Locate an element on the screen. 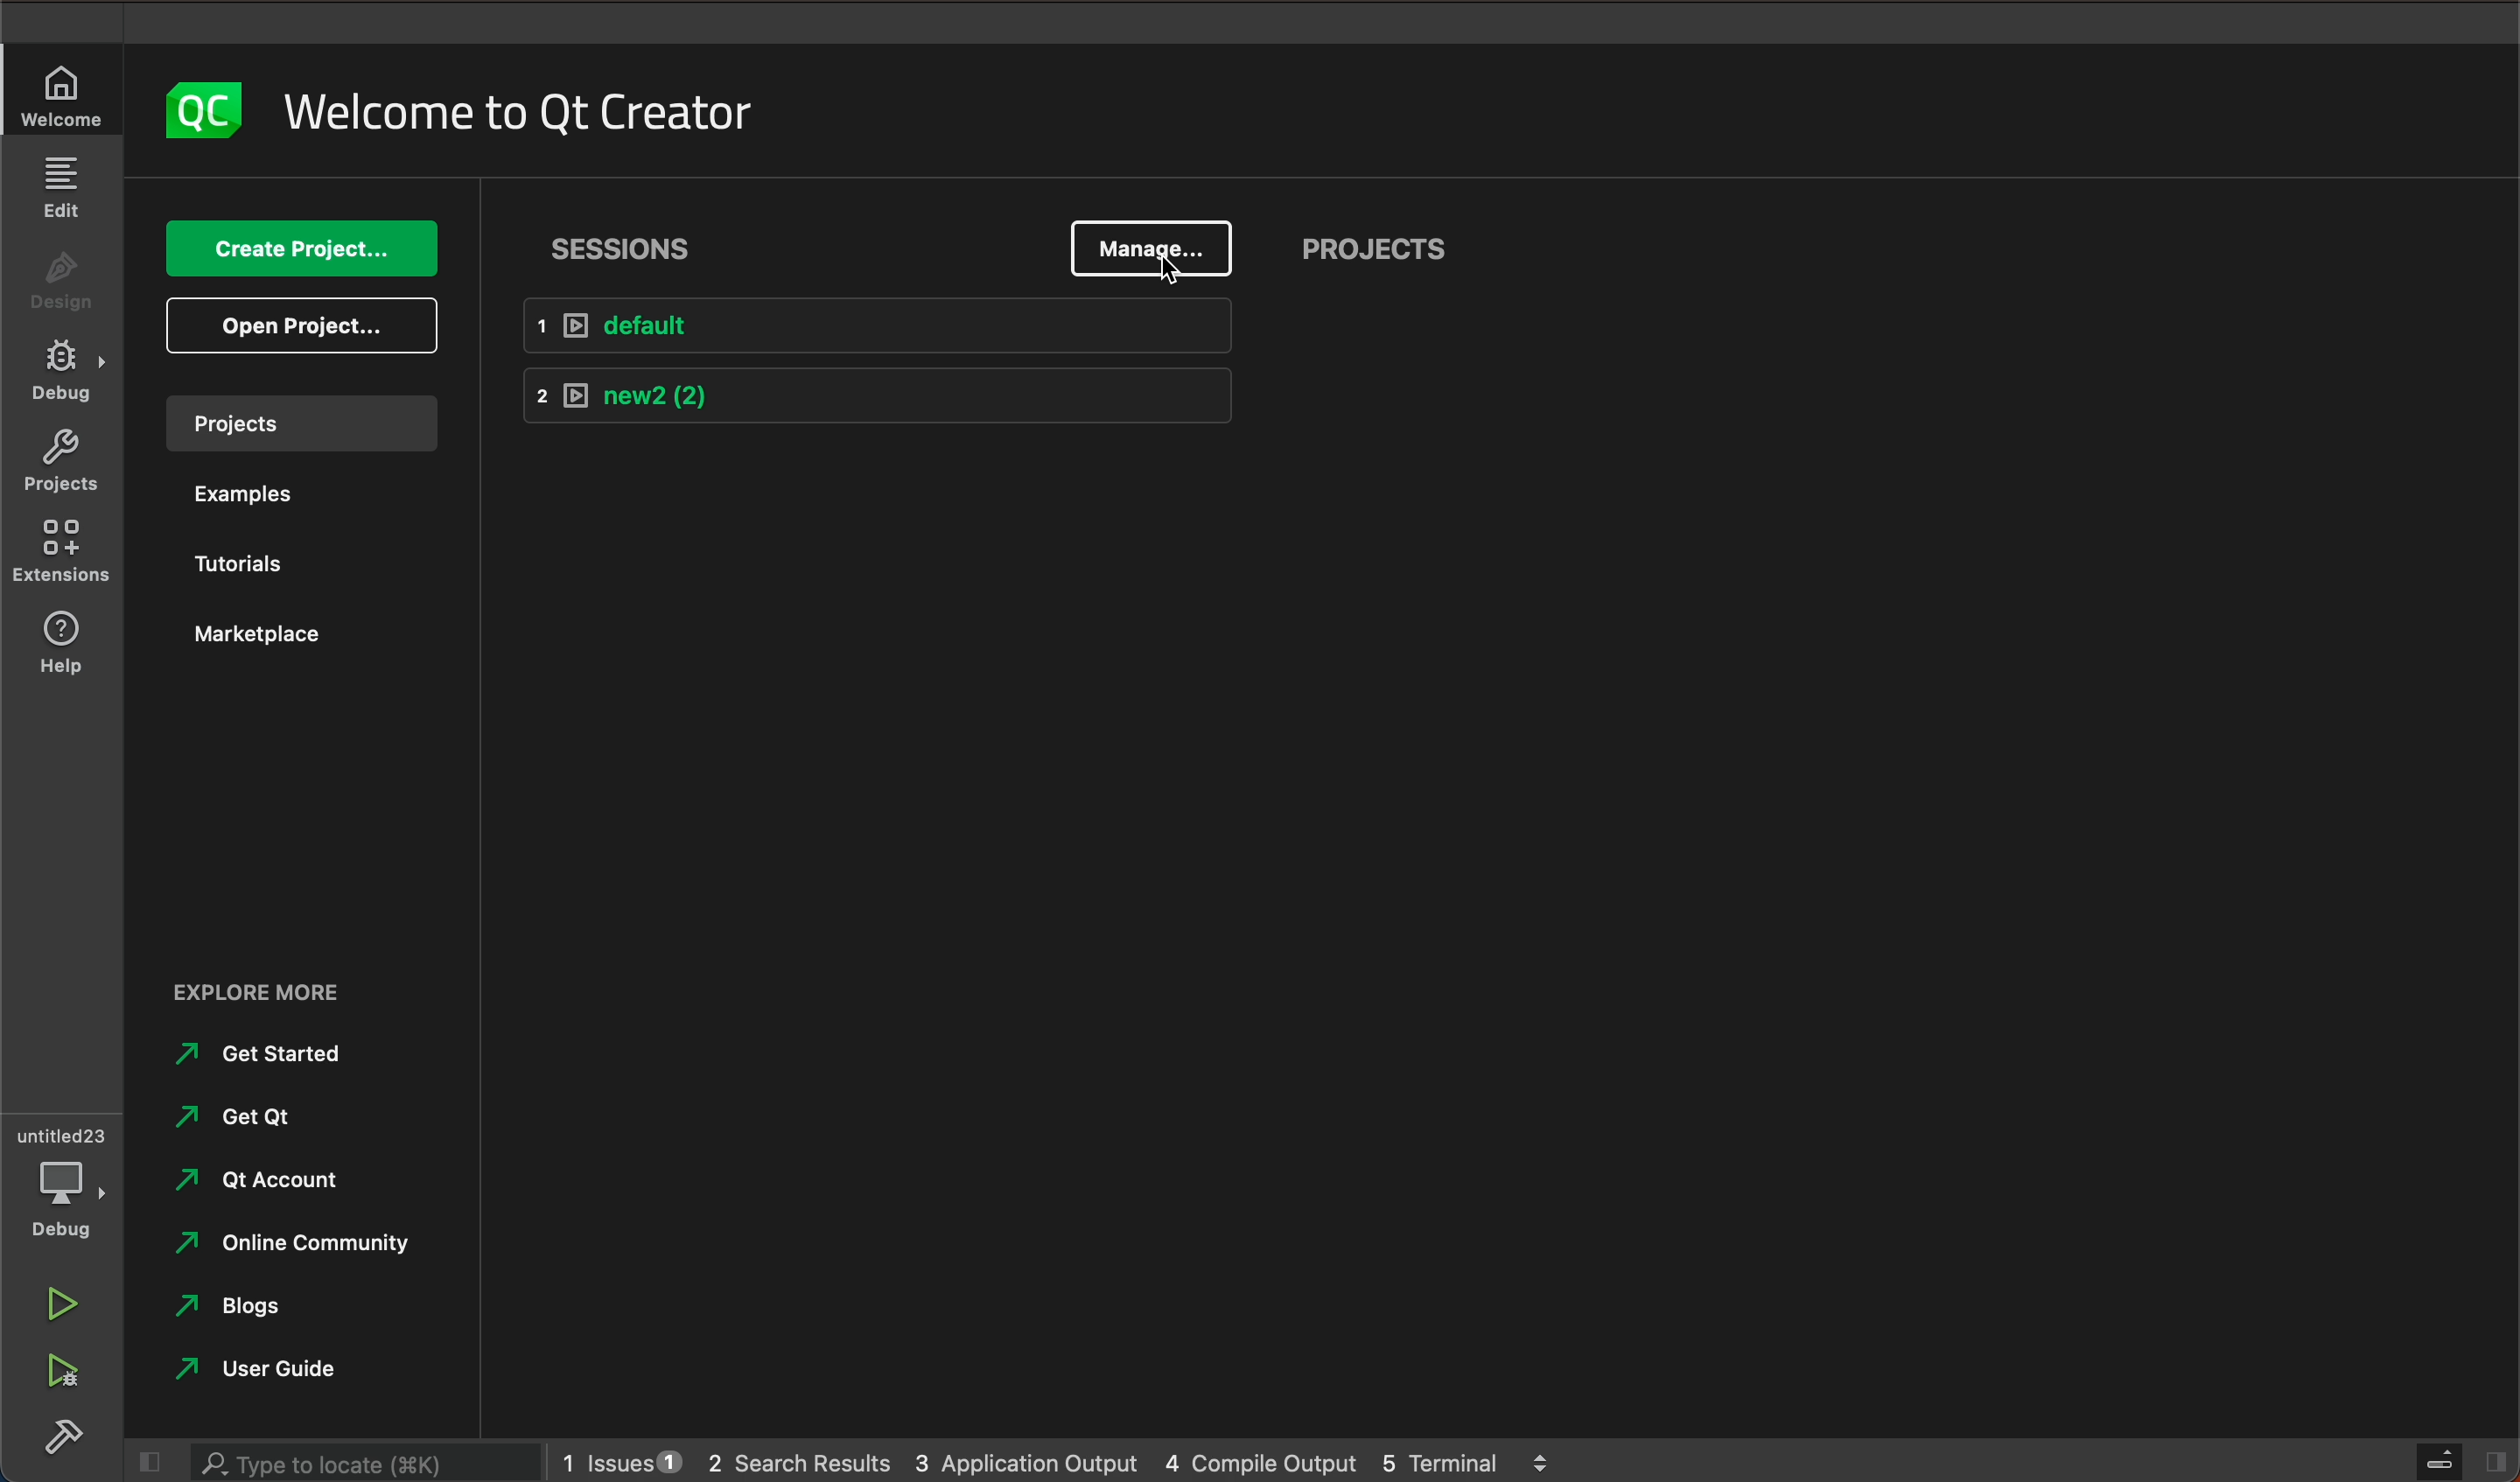 The height and width of the screenshot is (1482, 2520). run debug is located at coordinates (57, 1372).